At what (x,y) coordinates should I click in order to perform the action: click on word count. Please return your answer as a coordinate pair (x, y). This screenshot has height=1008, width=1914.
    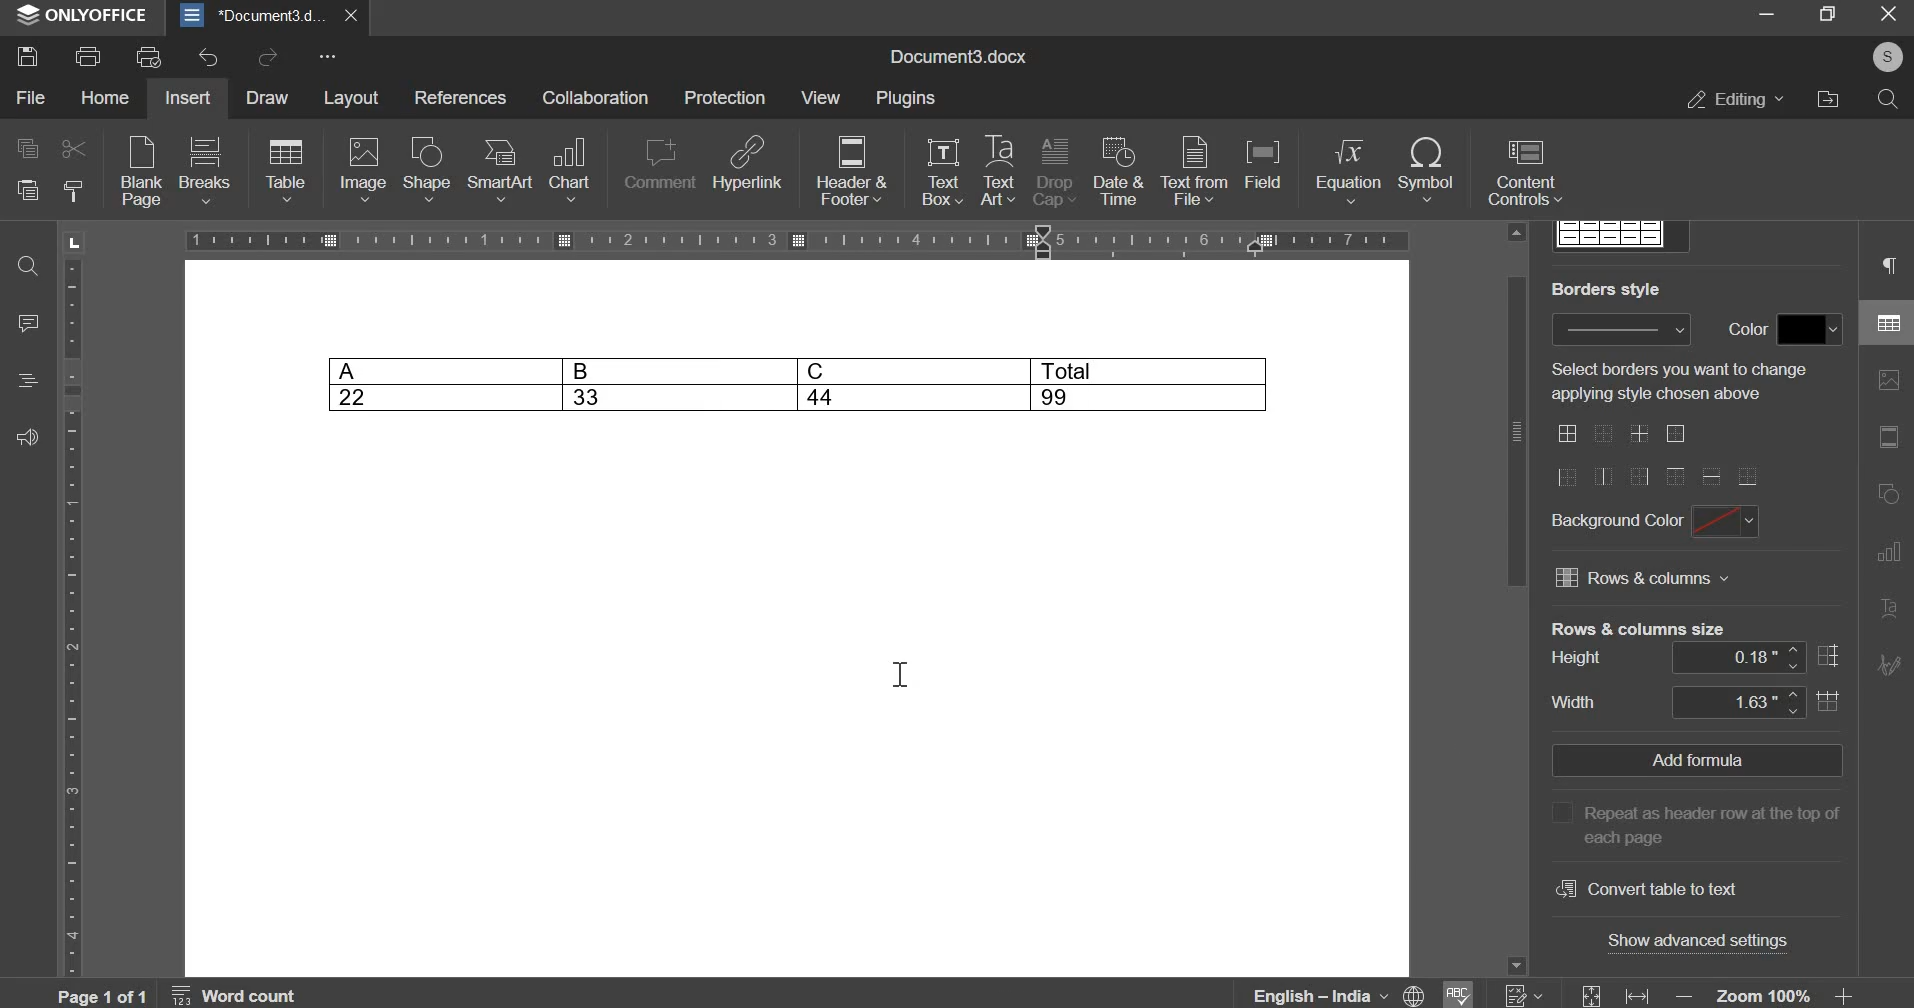
    Looking at the image, I should click on (235, 995).